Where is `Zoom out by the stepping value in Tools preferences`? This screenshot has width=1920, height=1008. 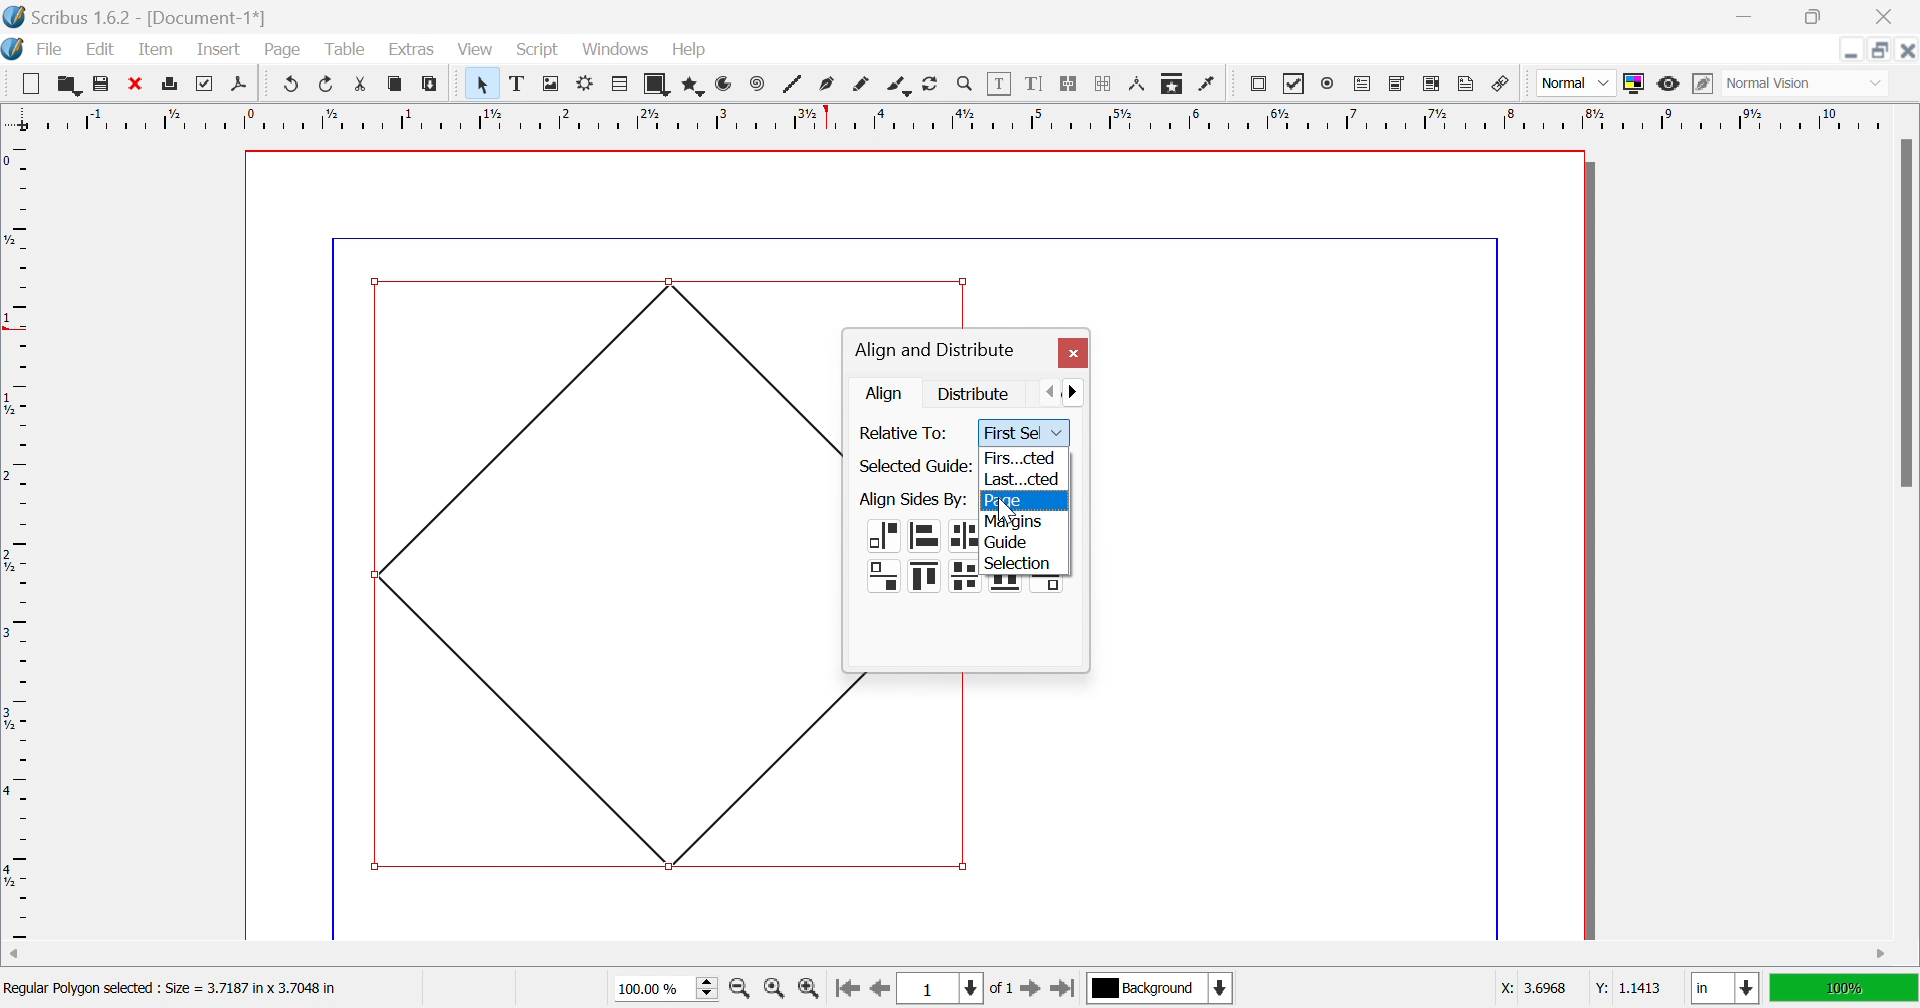 Zoom out by the stepping value in Tools preferences is located at coordinates (741, 992).